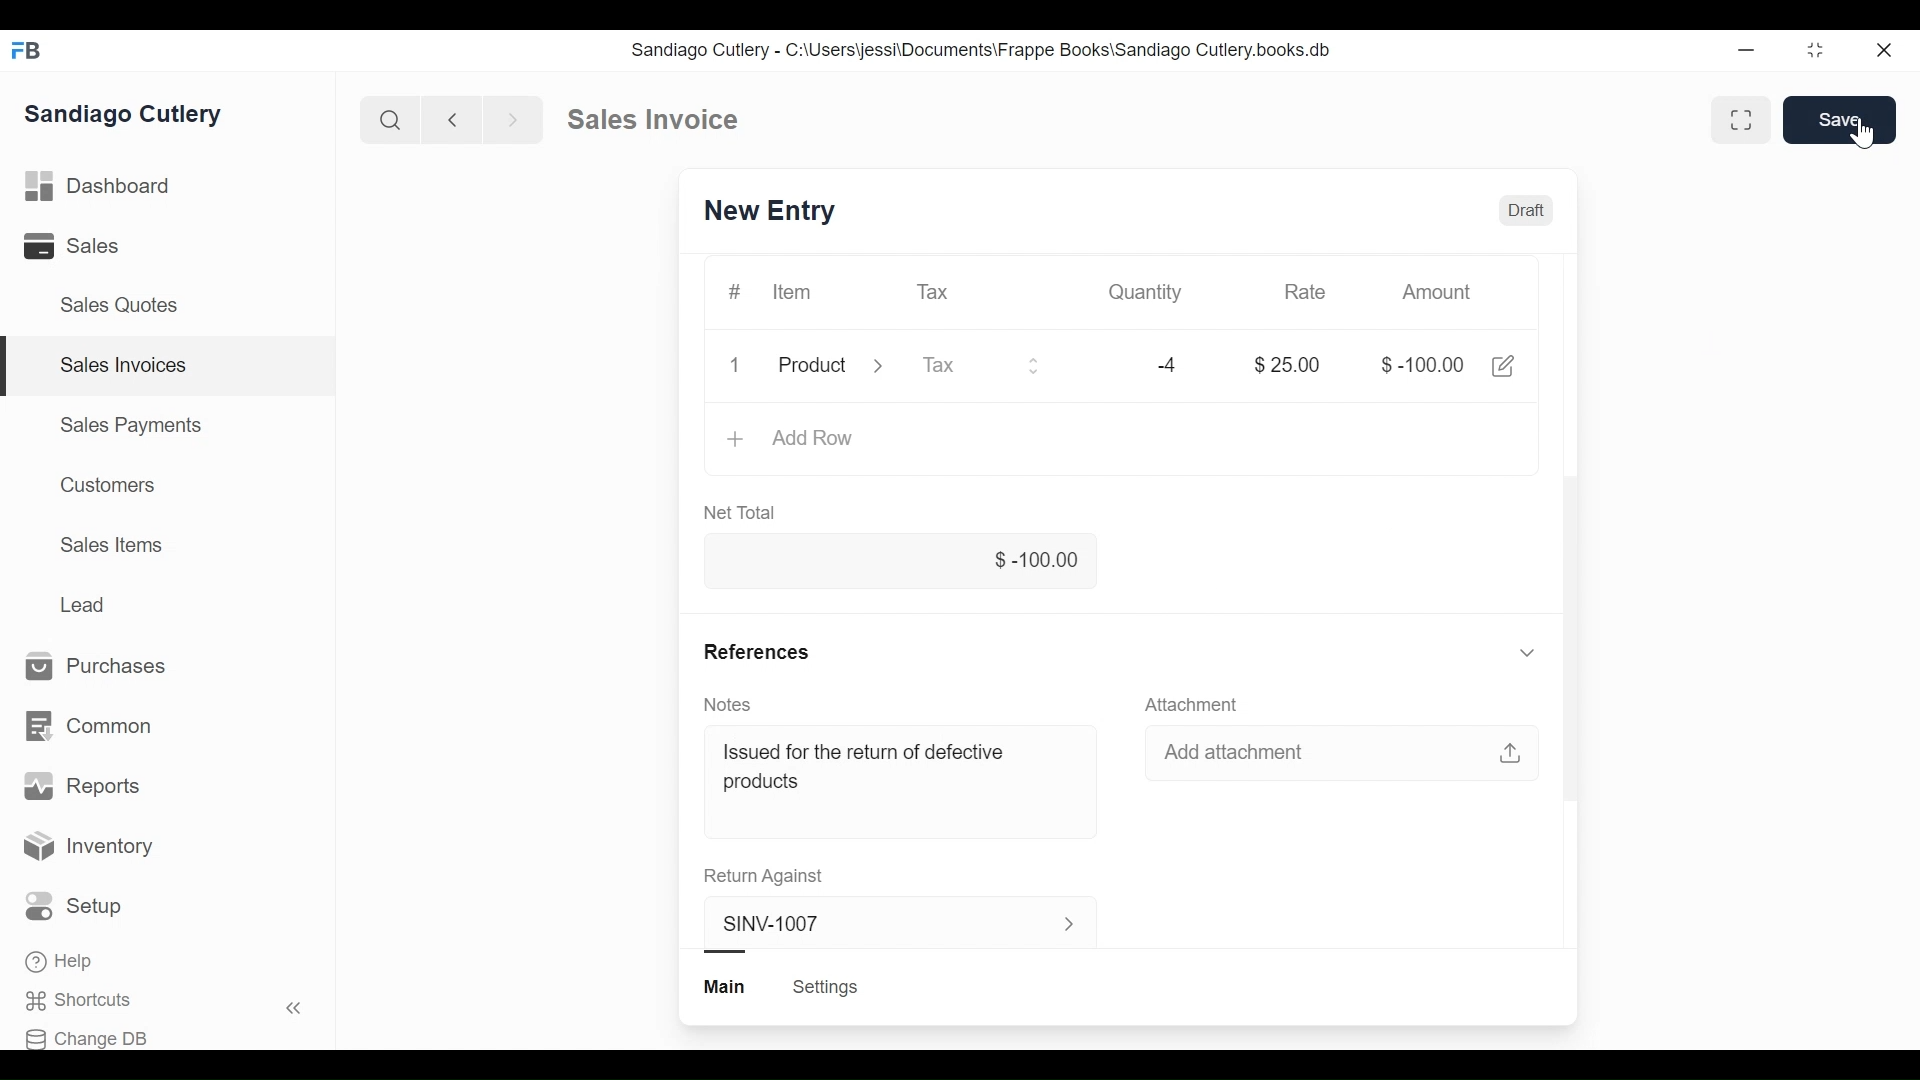  I want to click on 1, so click(732, 363).